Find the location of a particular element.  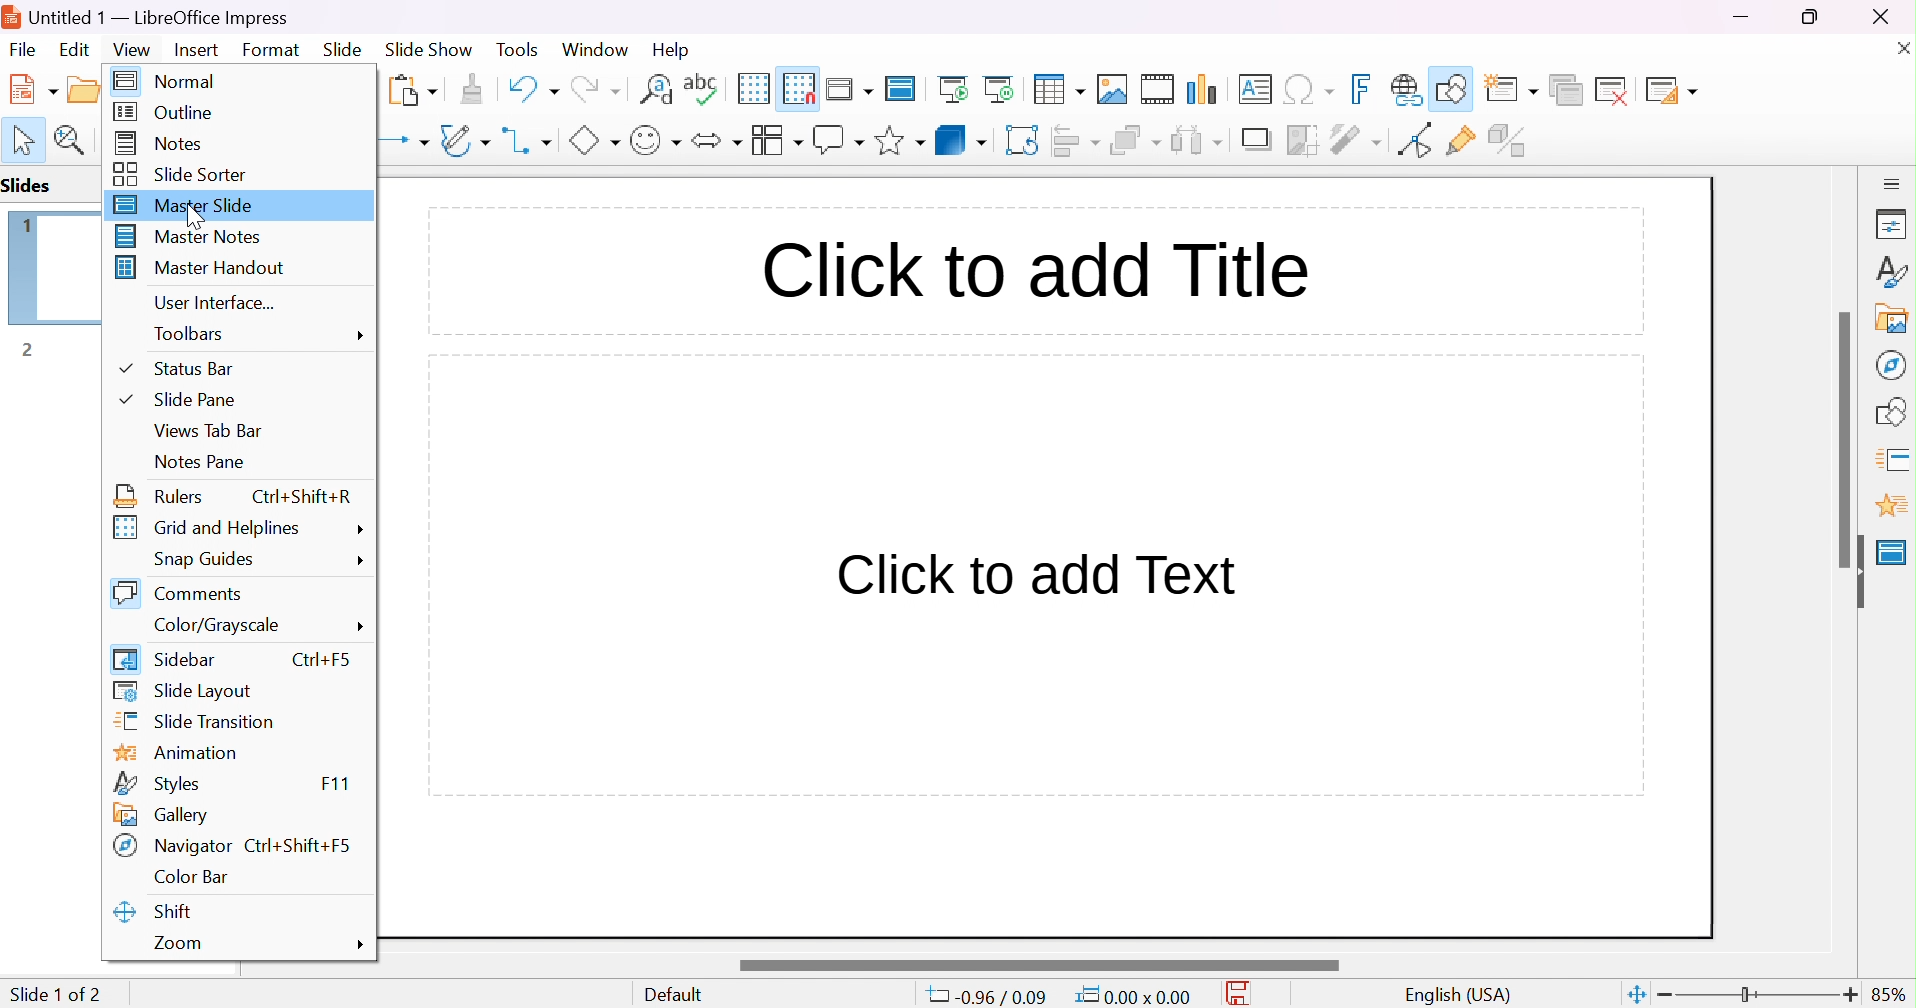

sidebar settings is located at coordinates (1893, 182).